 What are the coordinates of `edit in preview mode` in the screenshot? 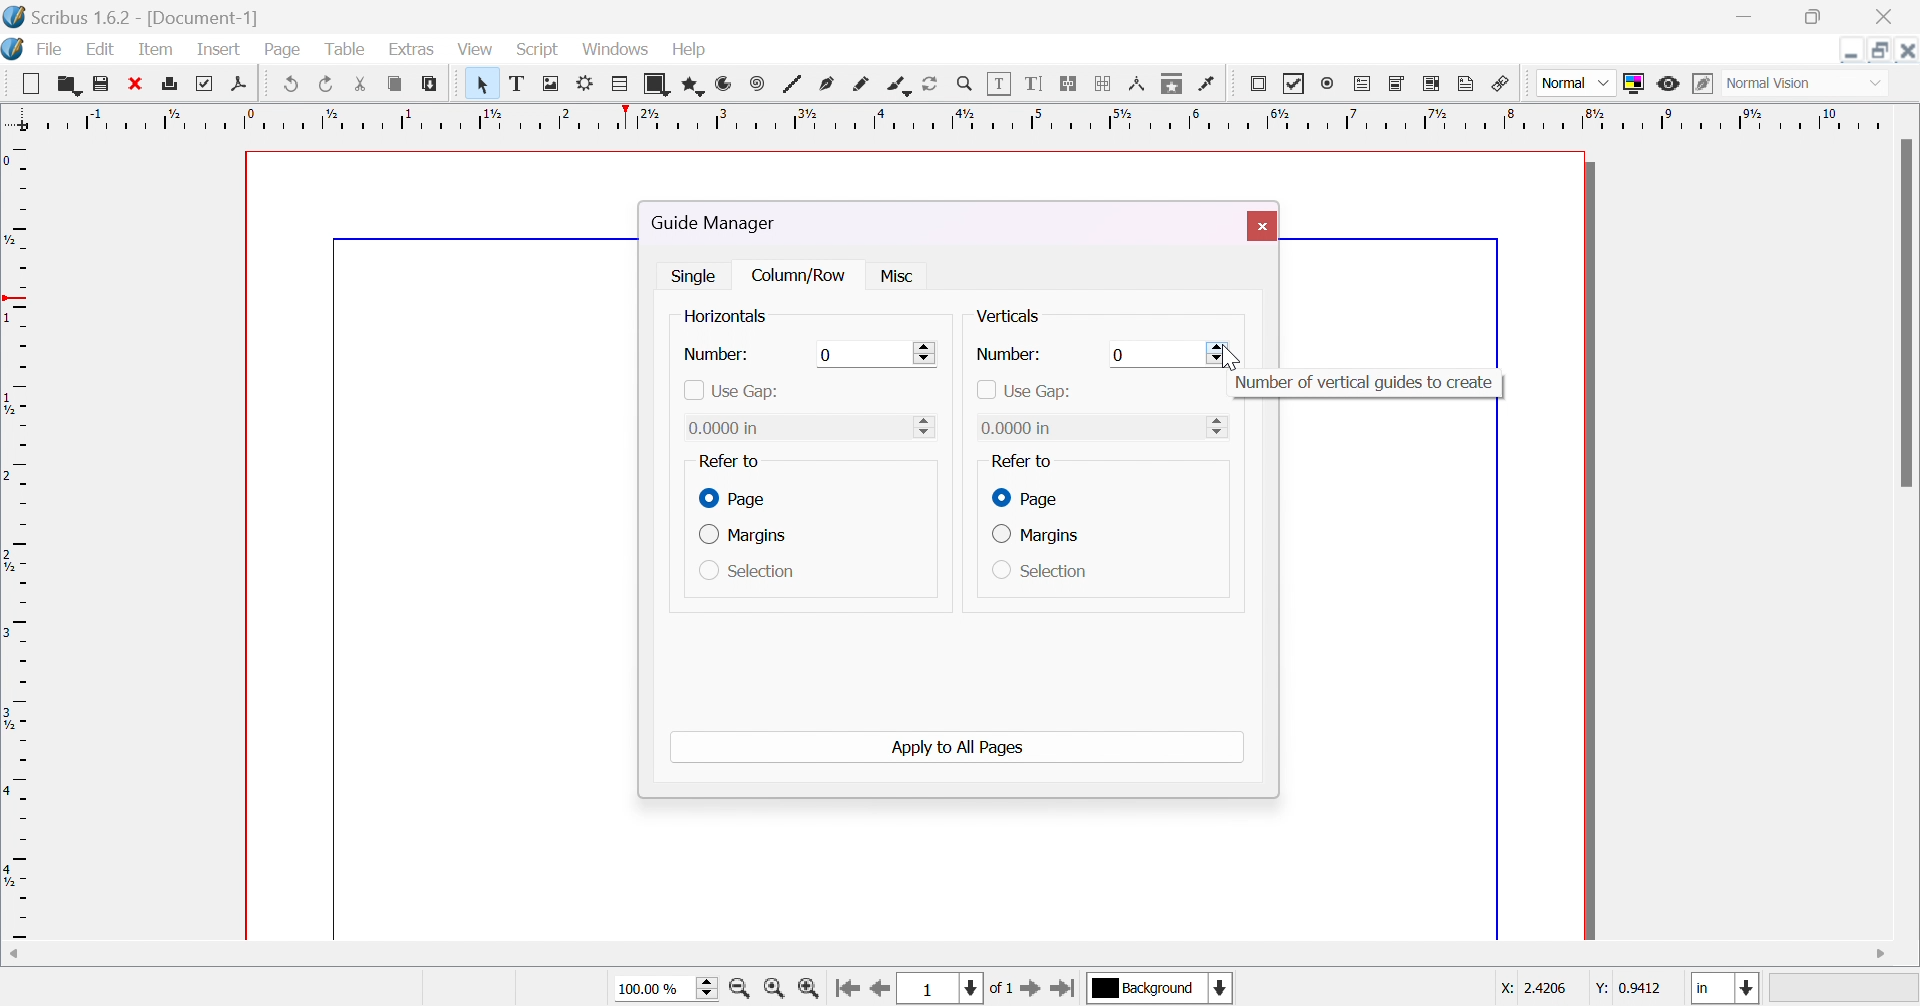 It's located at (1703, 83).